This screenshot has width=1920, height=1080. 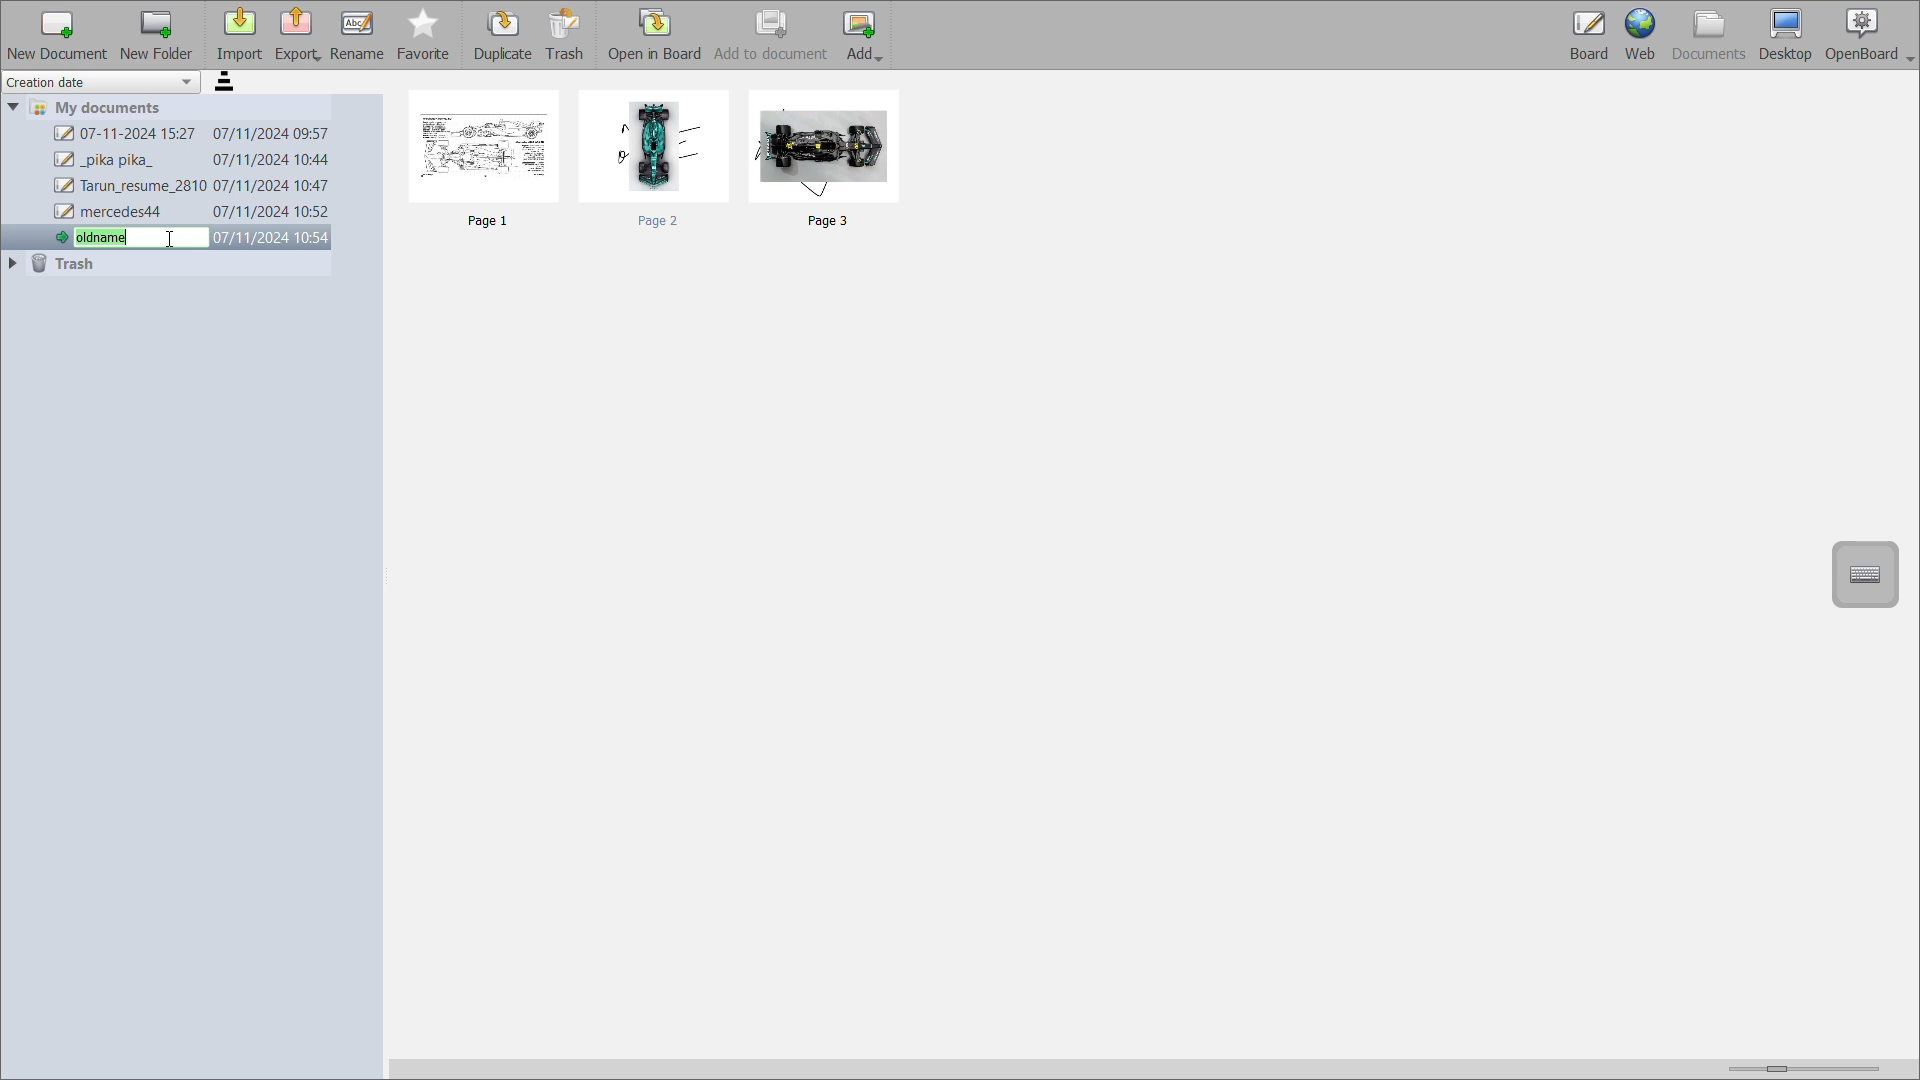 What do you see at coordinates (192, 135) in the screenshot?
I see `07-11-2024 15:27 07/11/2024 09:57` at bounding box center [192, 135].